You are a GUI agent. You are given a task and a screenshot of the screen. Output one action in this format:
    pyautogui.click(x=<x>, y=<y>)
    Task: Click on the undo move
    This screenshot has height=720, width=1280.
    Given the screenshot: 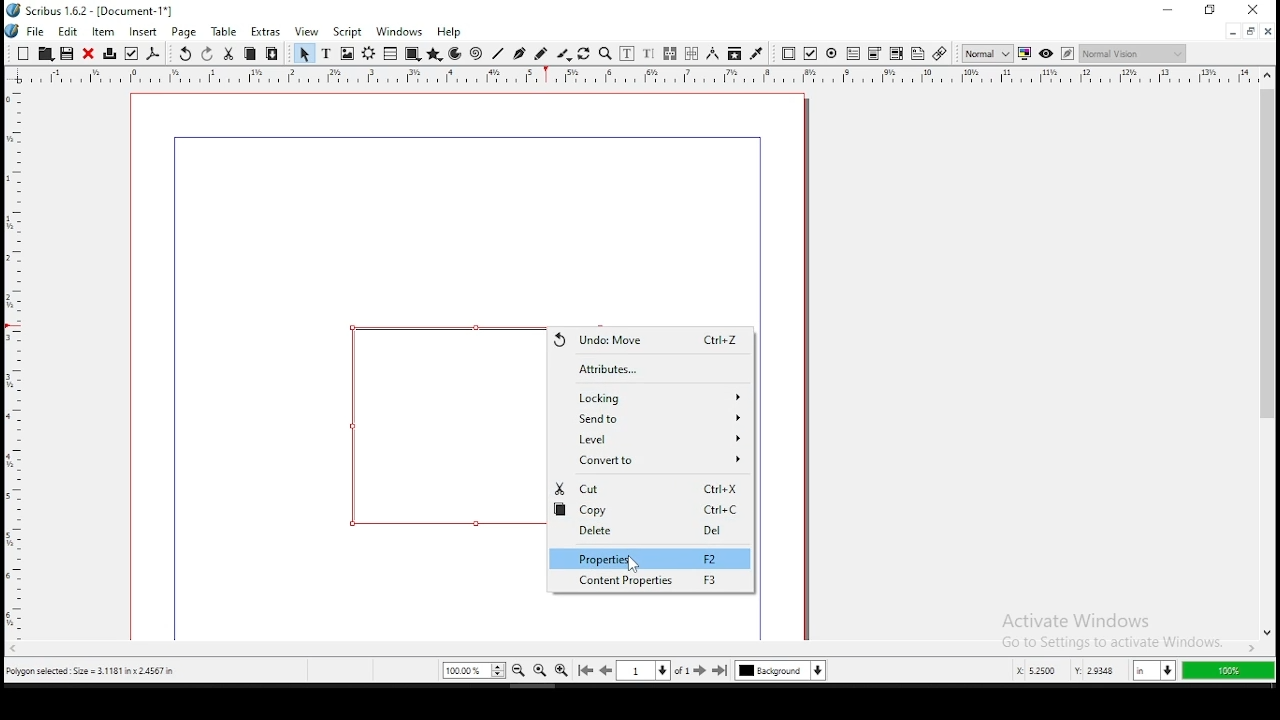 What is the action you would take?
    pyautogui.click(x=650, y=339)
    